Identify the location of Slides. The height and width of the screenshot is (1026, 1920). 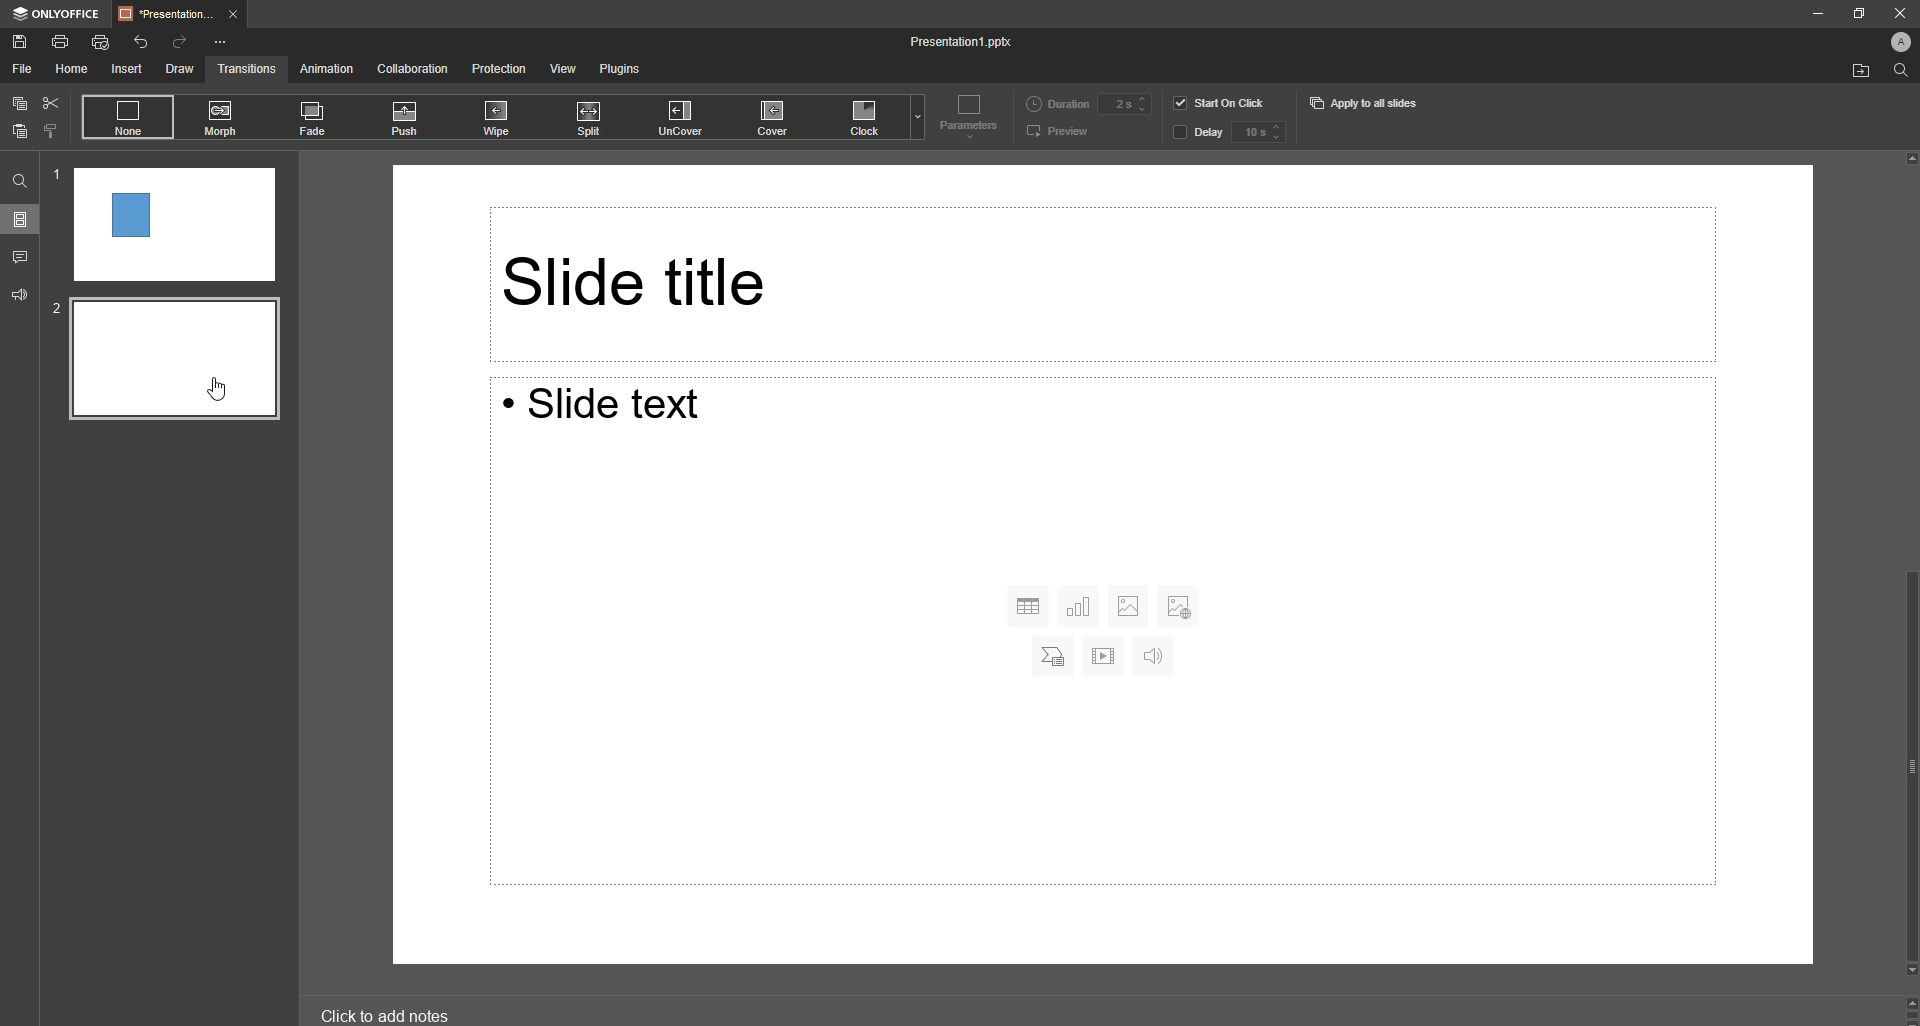
(20, 219).